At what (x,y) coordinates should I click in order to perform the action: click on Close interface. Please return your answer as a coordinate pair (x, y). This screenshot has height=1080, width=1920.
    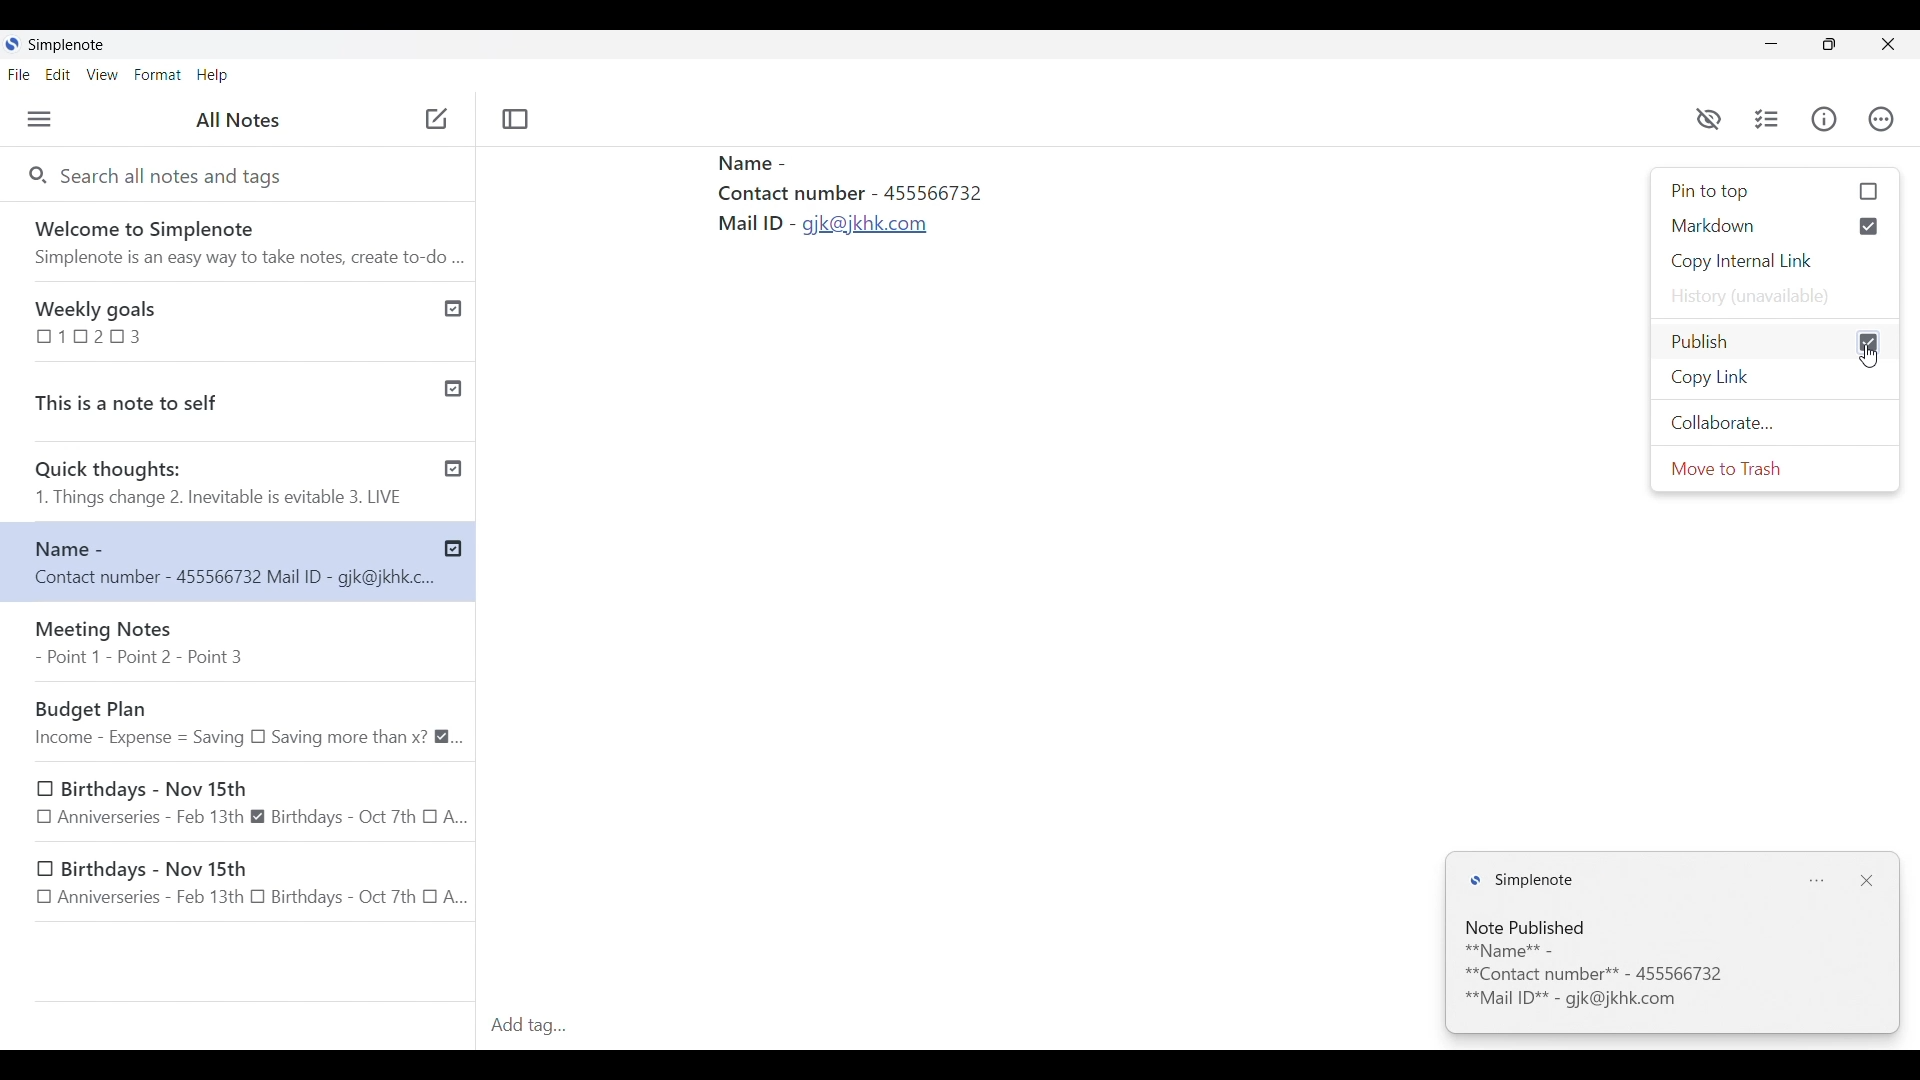
    Looking at the image, I should click on (1887, 44).